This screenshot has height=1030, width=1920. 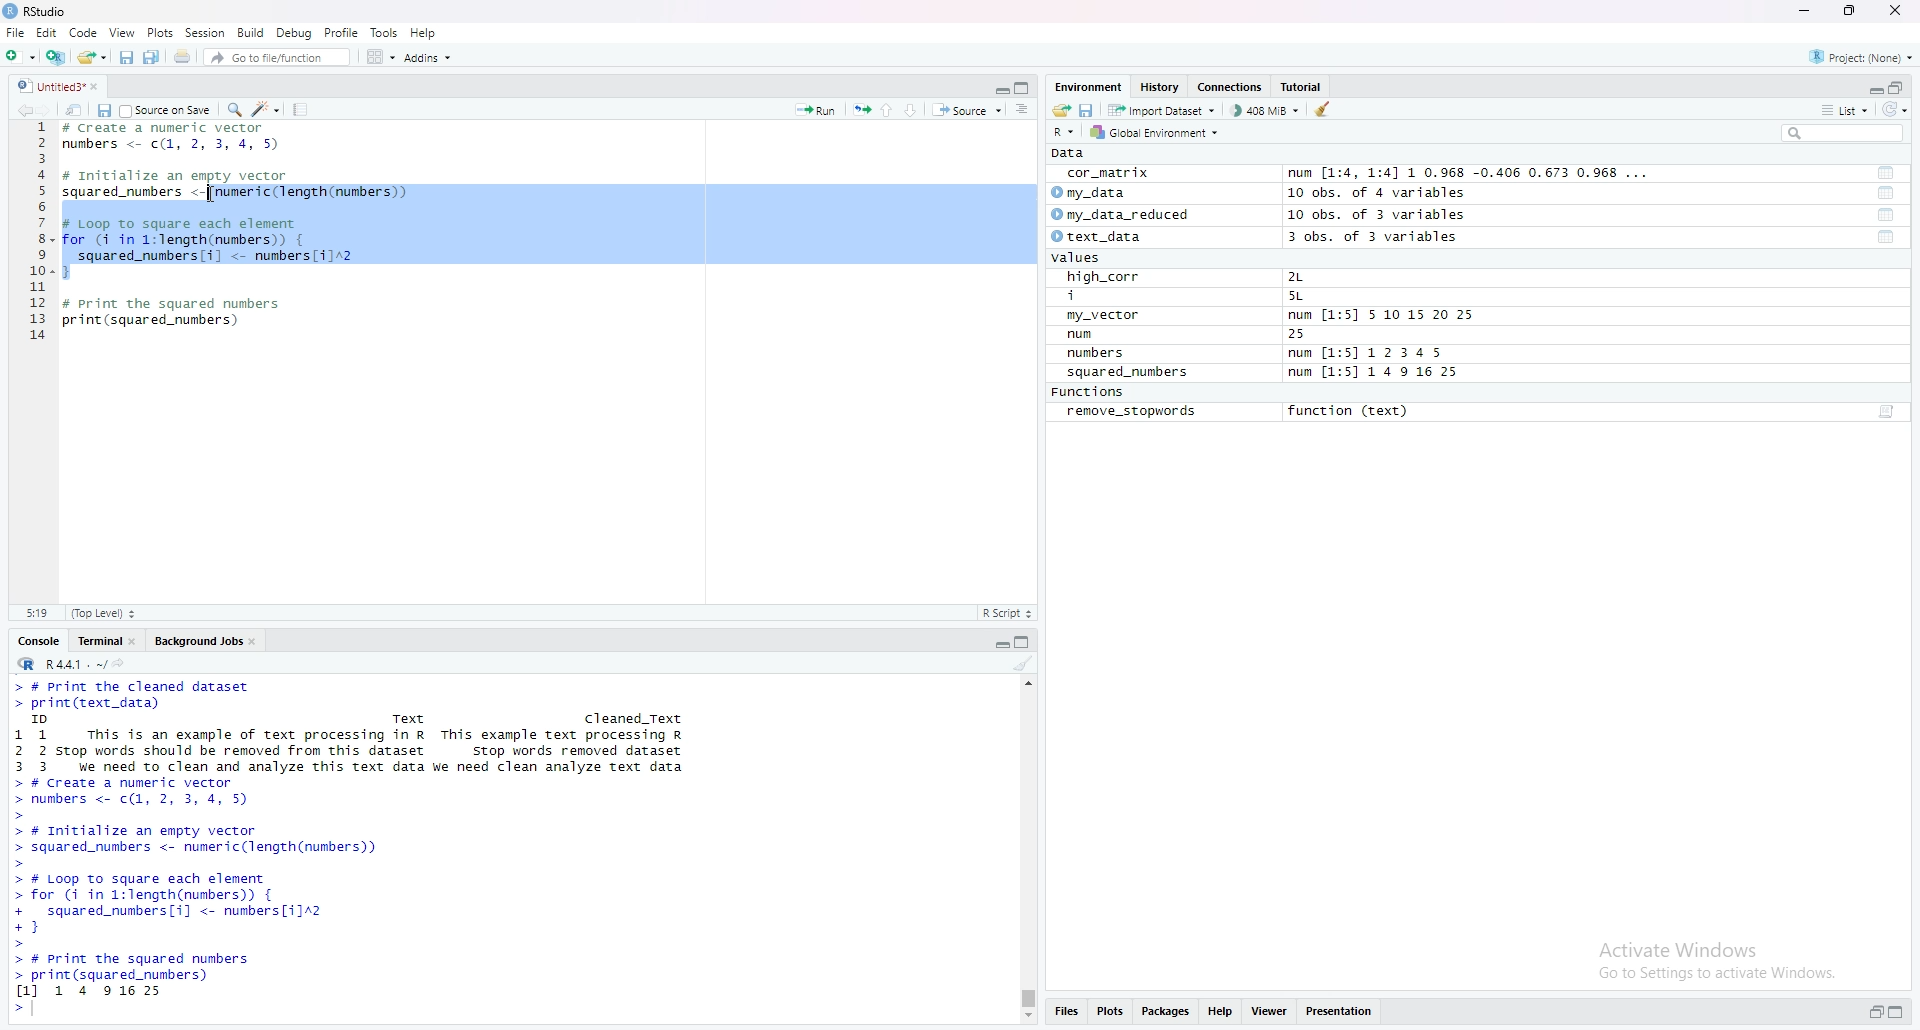 I want to click on move backward, so click(x=24, y=108).